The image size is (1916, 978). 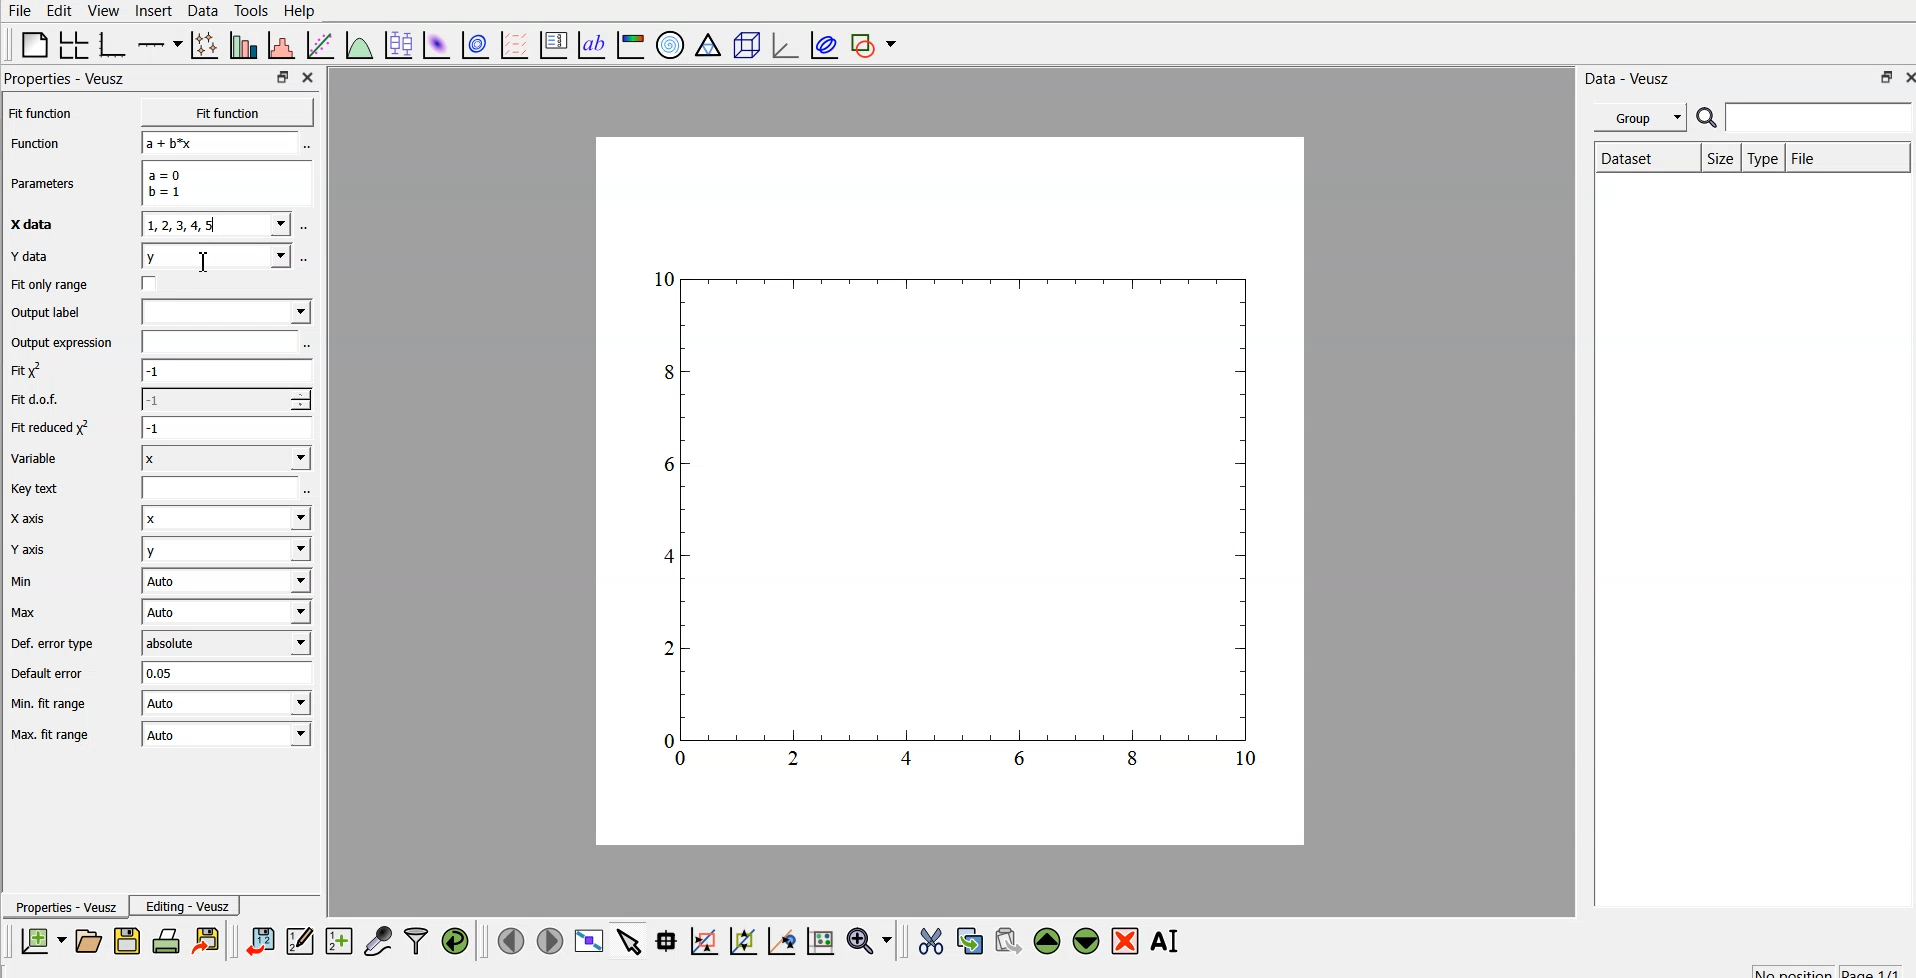 What do you see at coordinates (971, 943) in the screenshot?
I see `copy the selected widget` at bounding box center [971, 943].